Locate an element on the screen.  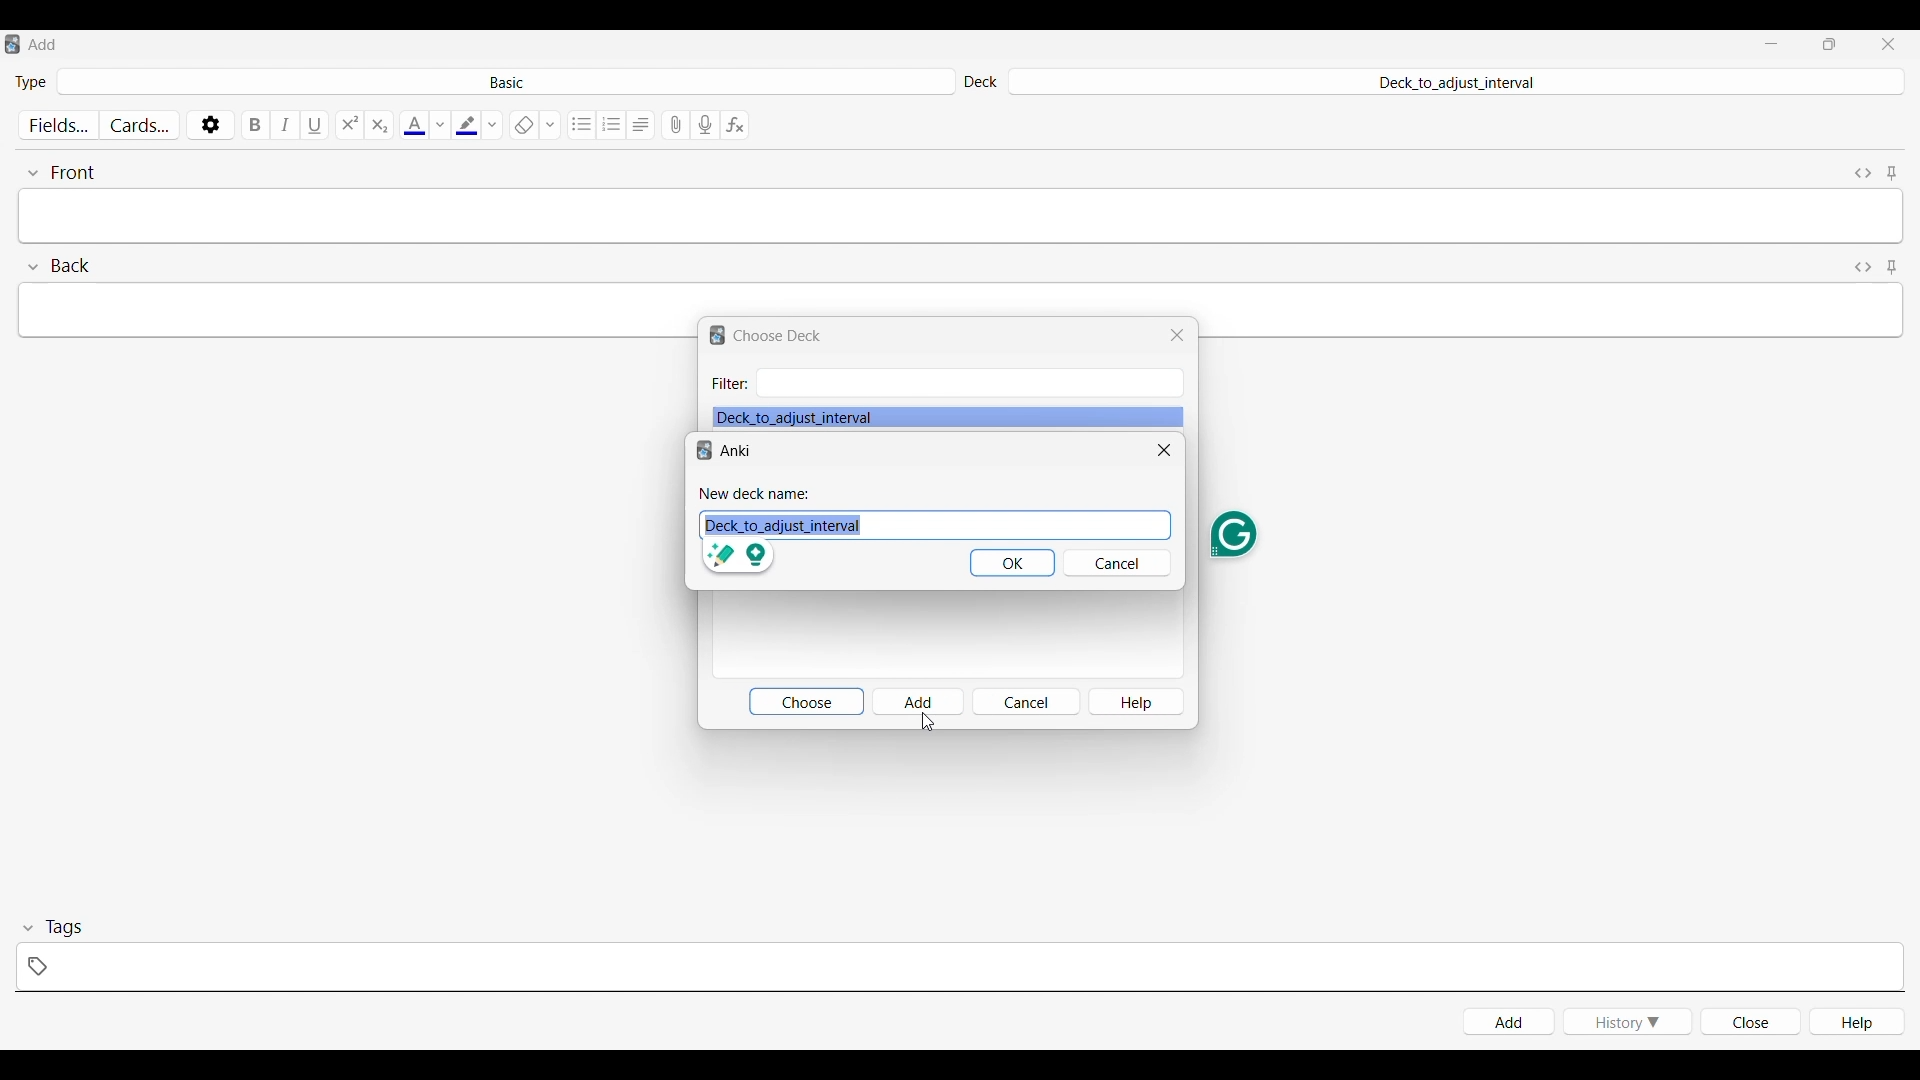
Toggle HTML editor is located at coordinates (1864, 268).